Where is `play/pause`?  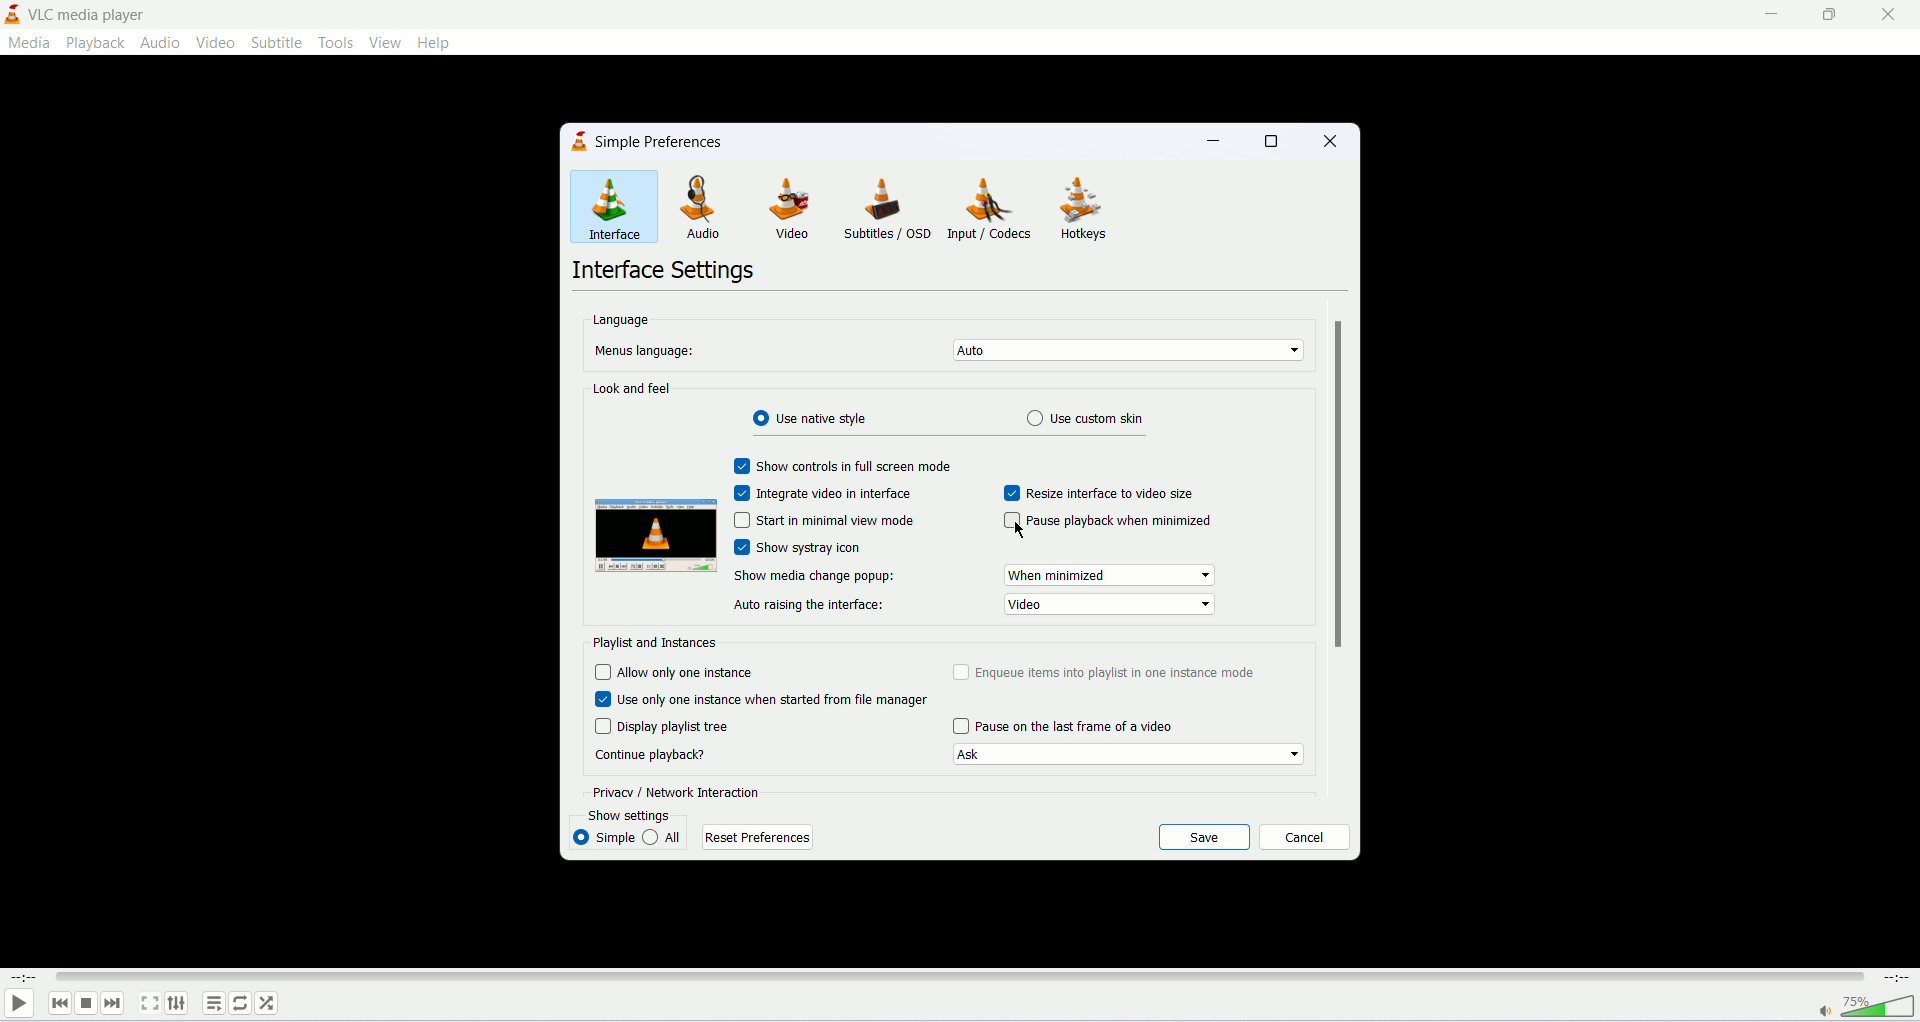 play/pause is located at coordinates (18, 1005).